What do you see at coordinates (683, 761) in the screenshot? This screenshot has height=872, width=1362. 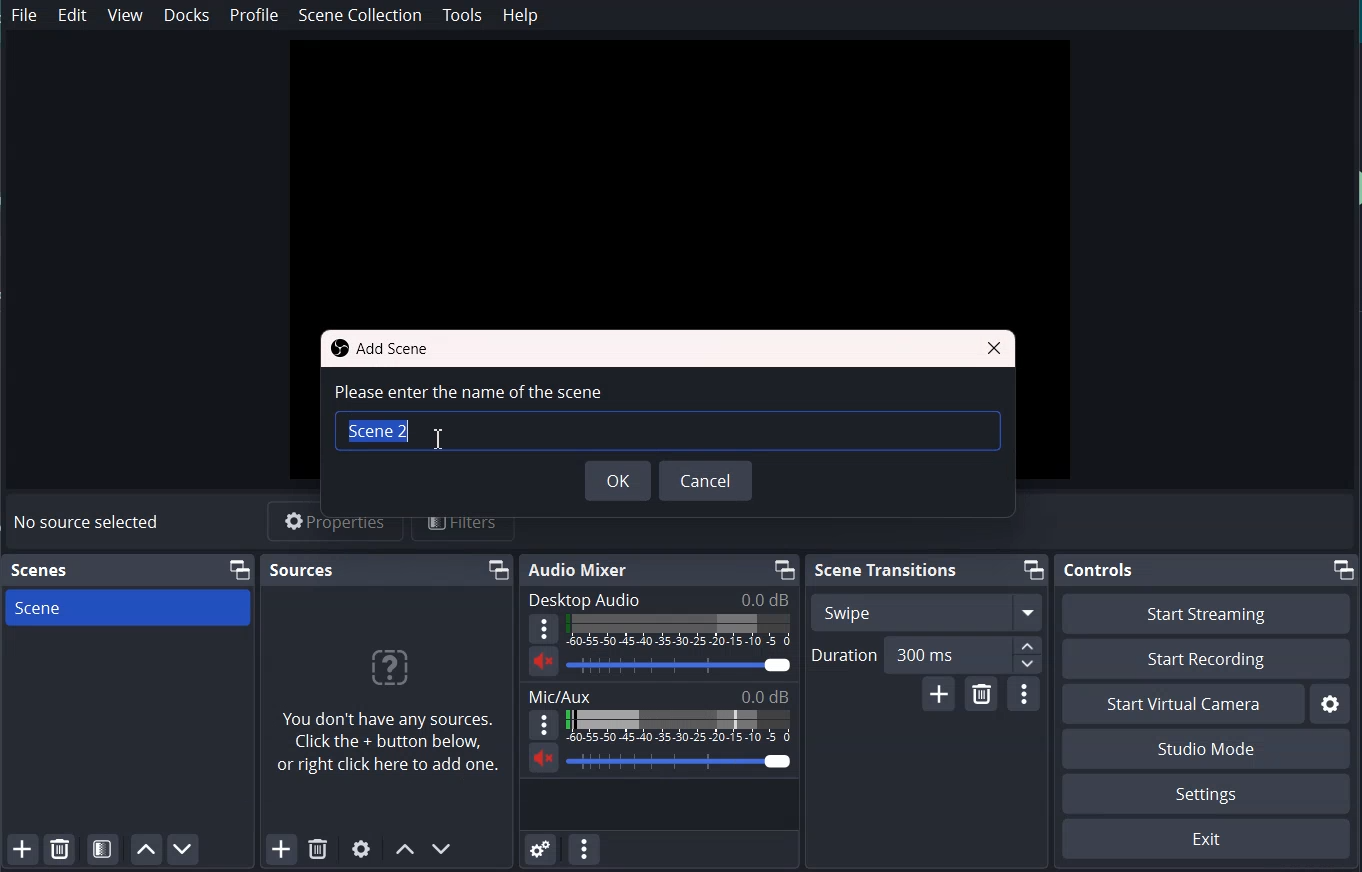 I see `Volume Adjuster` at bounding box center [683, 761].